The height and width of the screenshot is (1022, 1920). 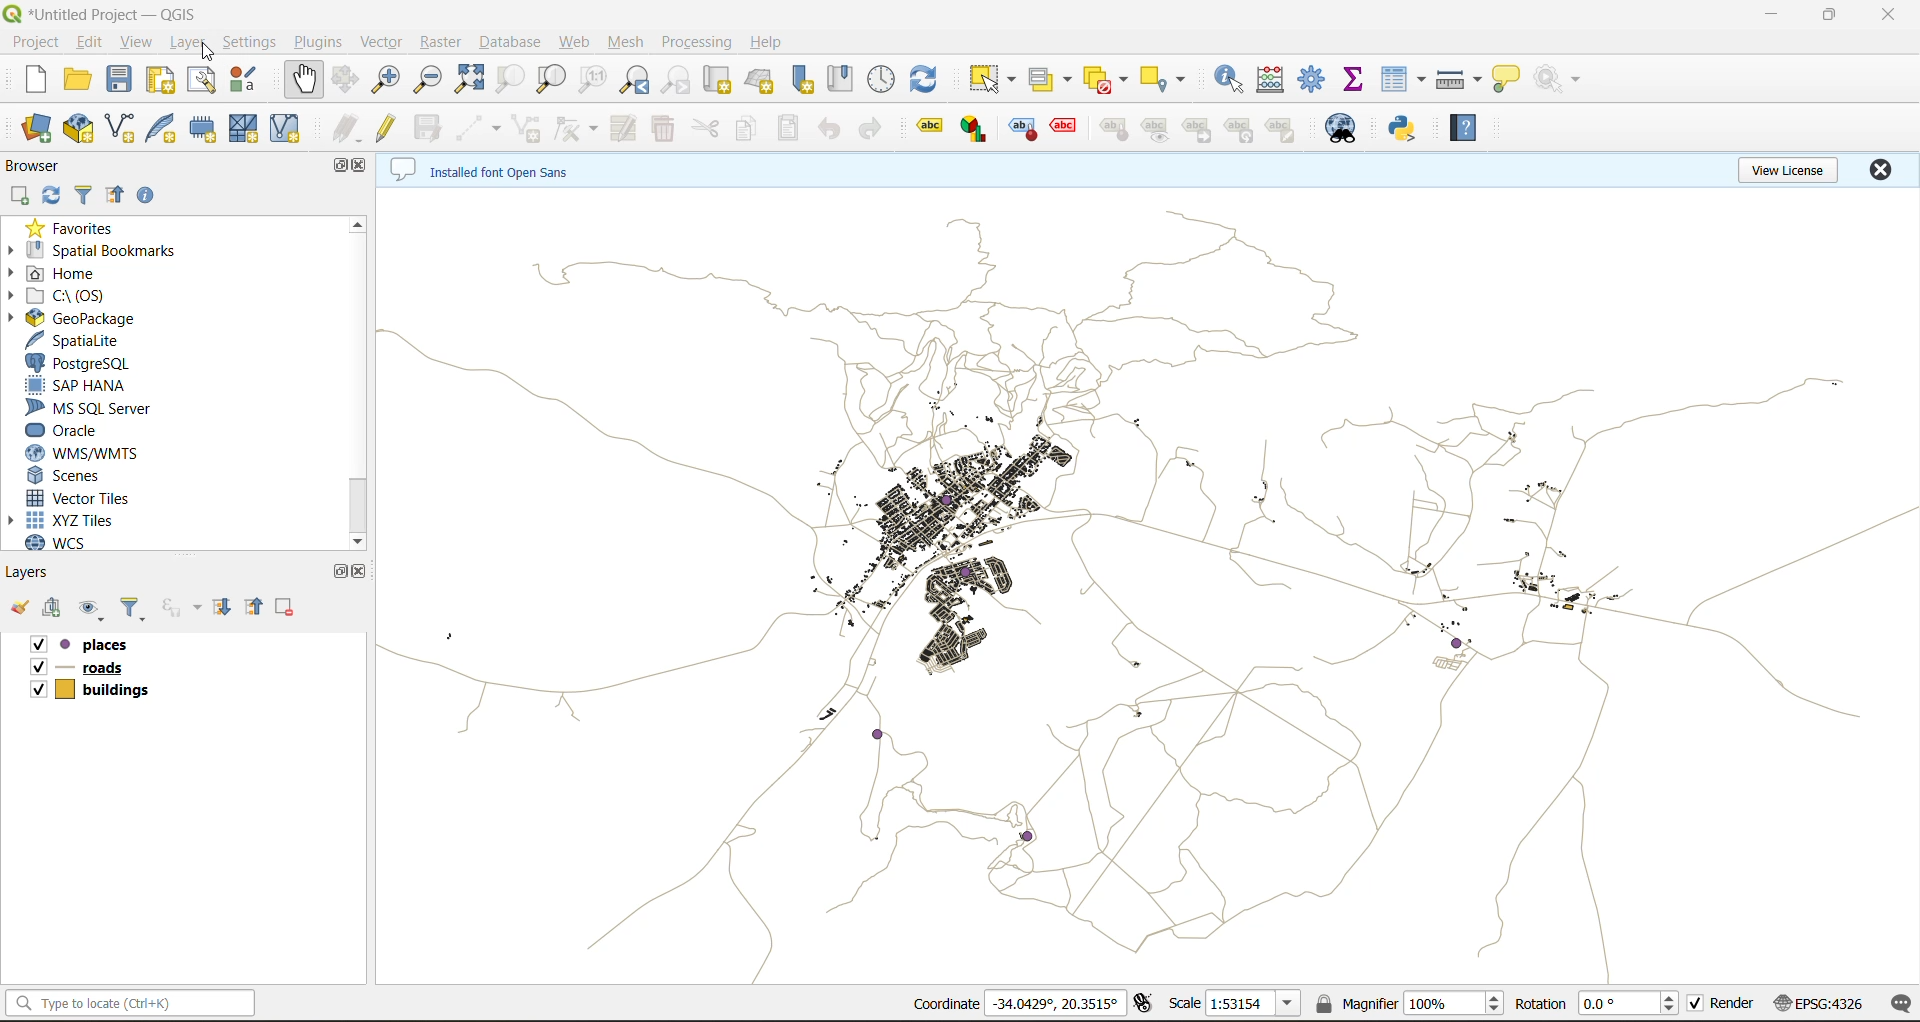 I want to click on toggle extents, so click(x=1144, y=1004).